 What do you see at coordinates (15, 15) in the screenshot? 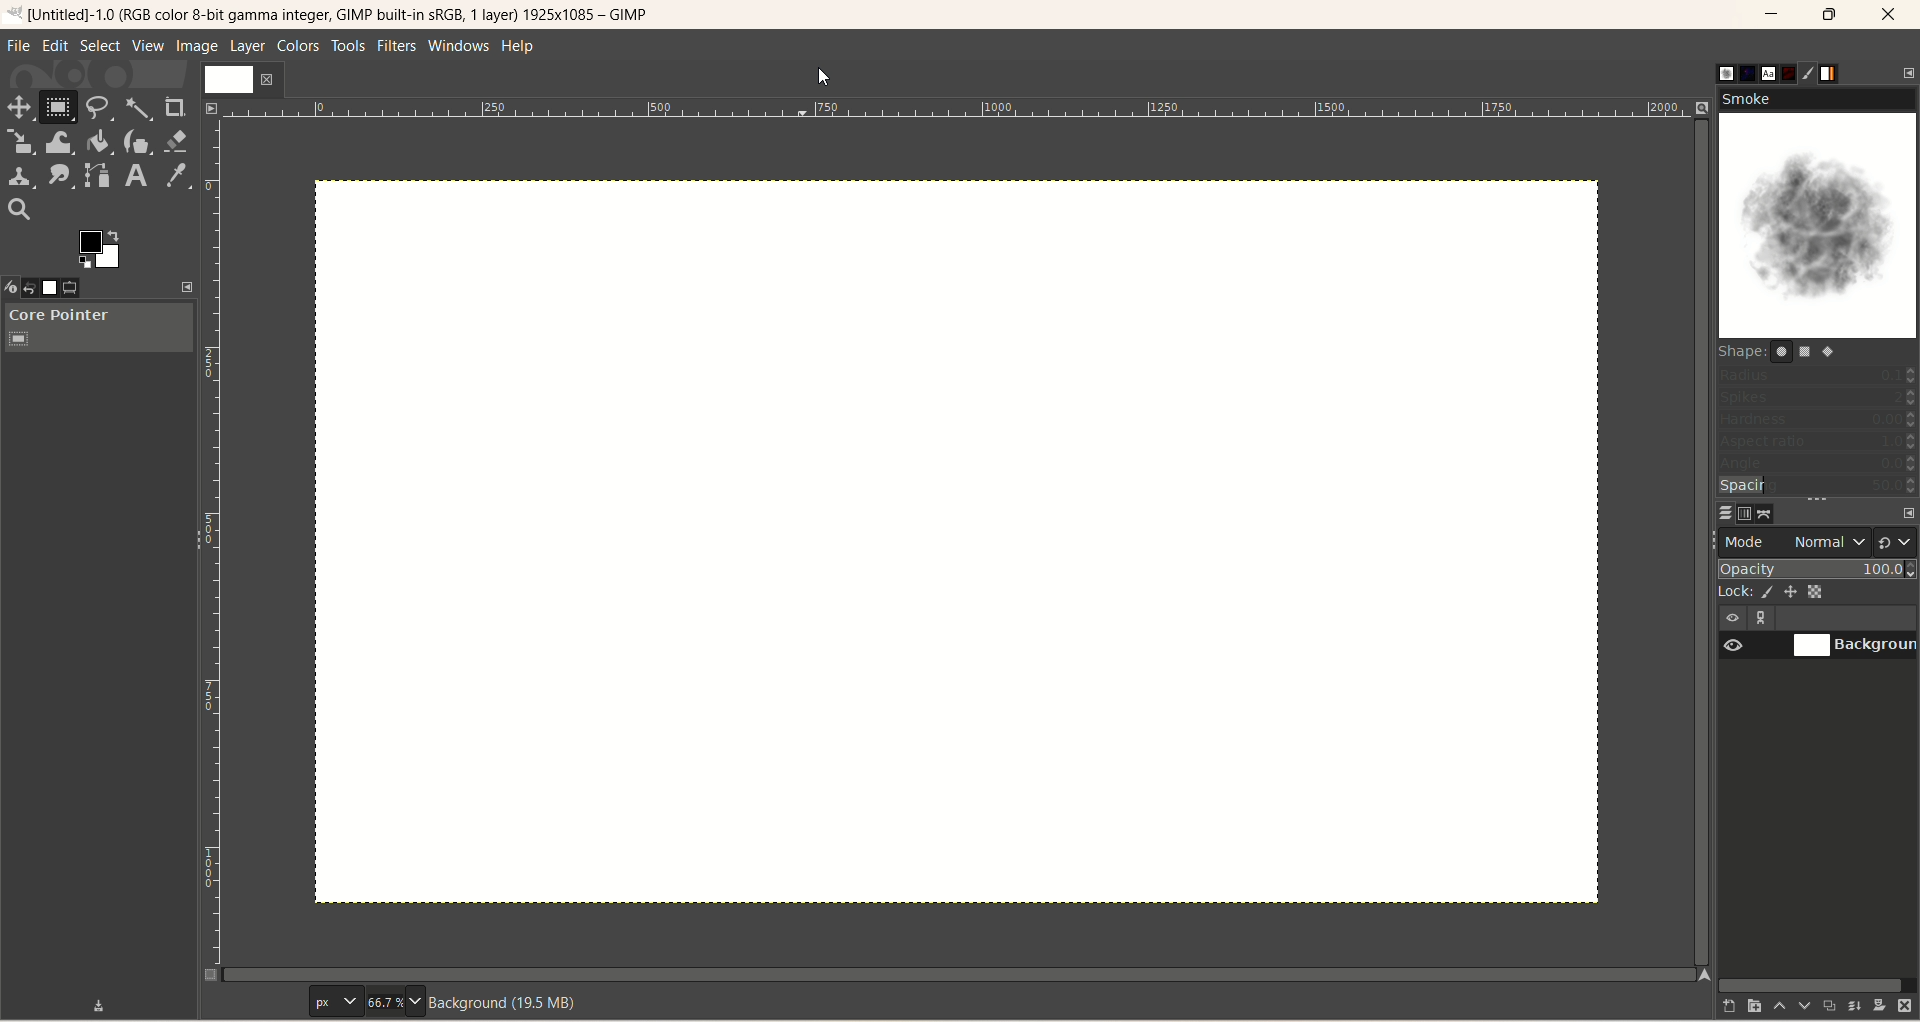
I see `logo` at bounding box center [15, 15].